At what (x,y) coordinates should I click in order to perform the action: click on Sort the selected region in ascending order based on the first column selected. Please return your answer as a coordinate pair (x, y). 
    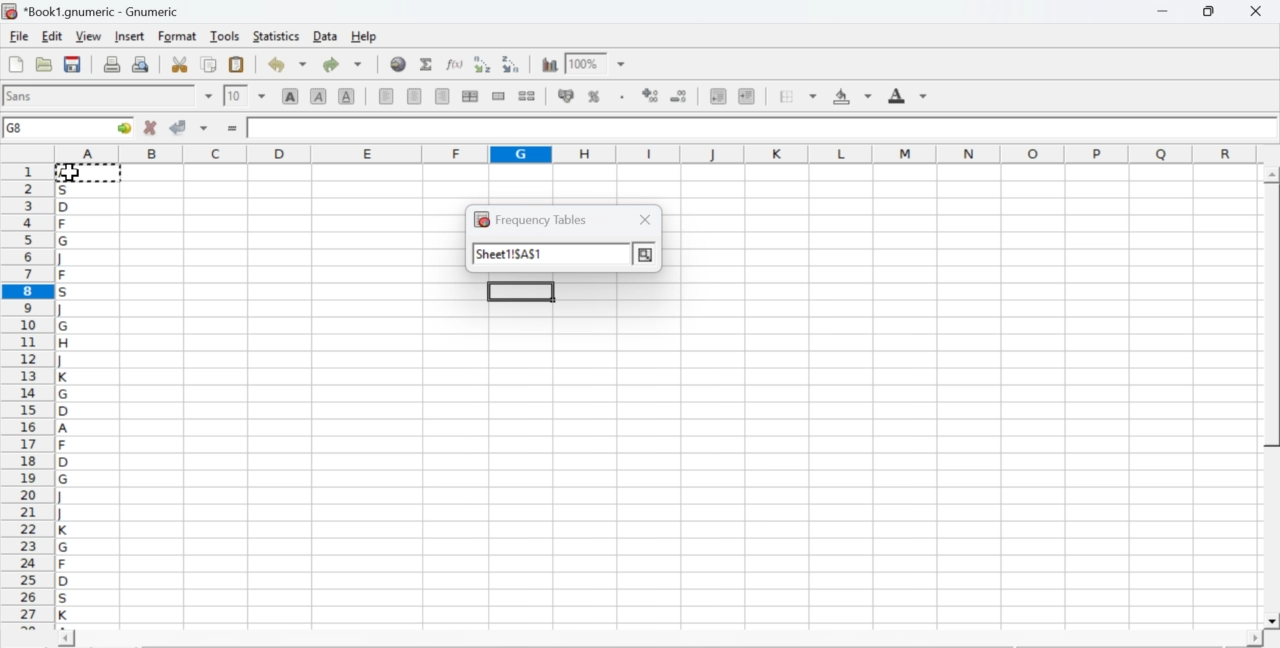
    Looking at the image, I should click on (485, 64).